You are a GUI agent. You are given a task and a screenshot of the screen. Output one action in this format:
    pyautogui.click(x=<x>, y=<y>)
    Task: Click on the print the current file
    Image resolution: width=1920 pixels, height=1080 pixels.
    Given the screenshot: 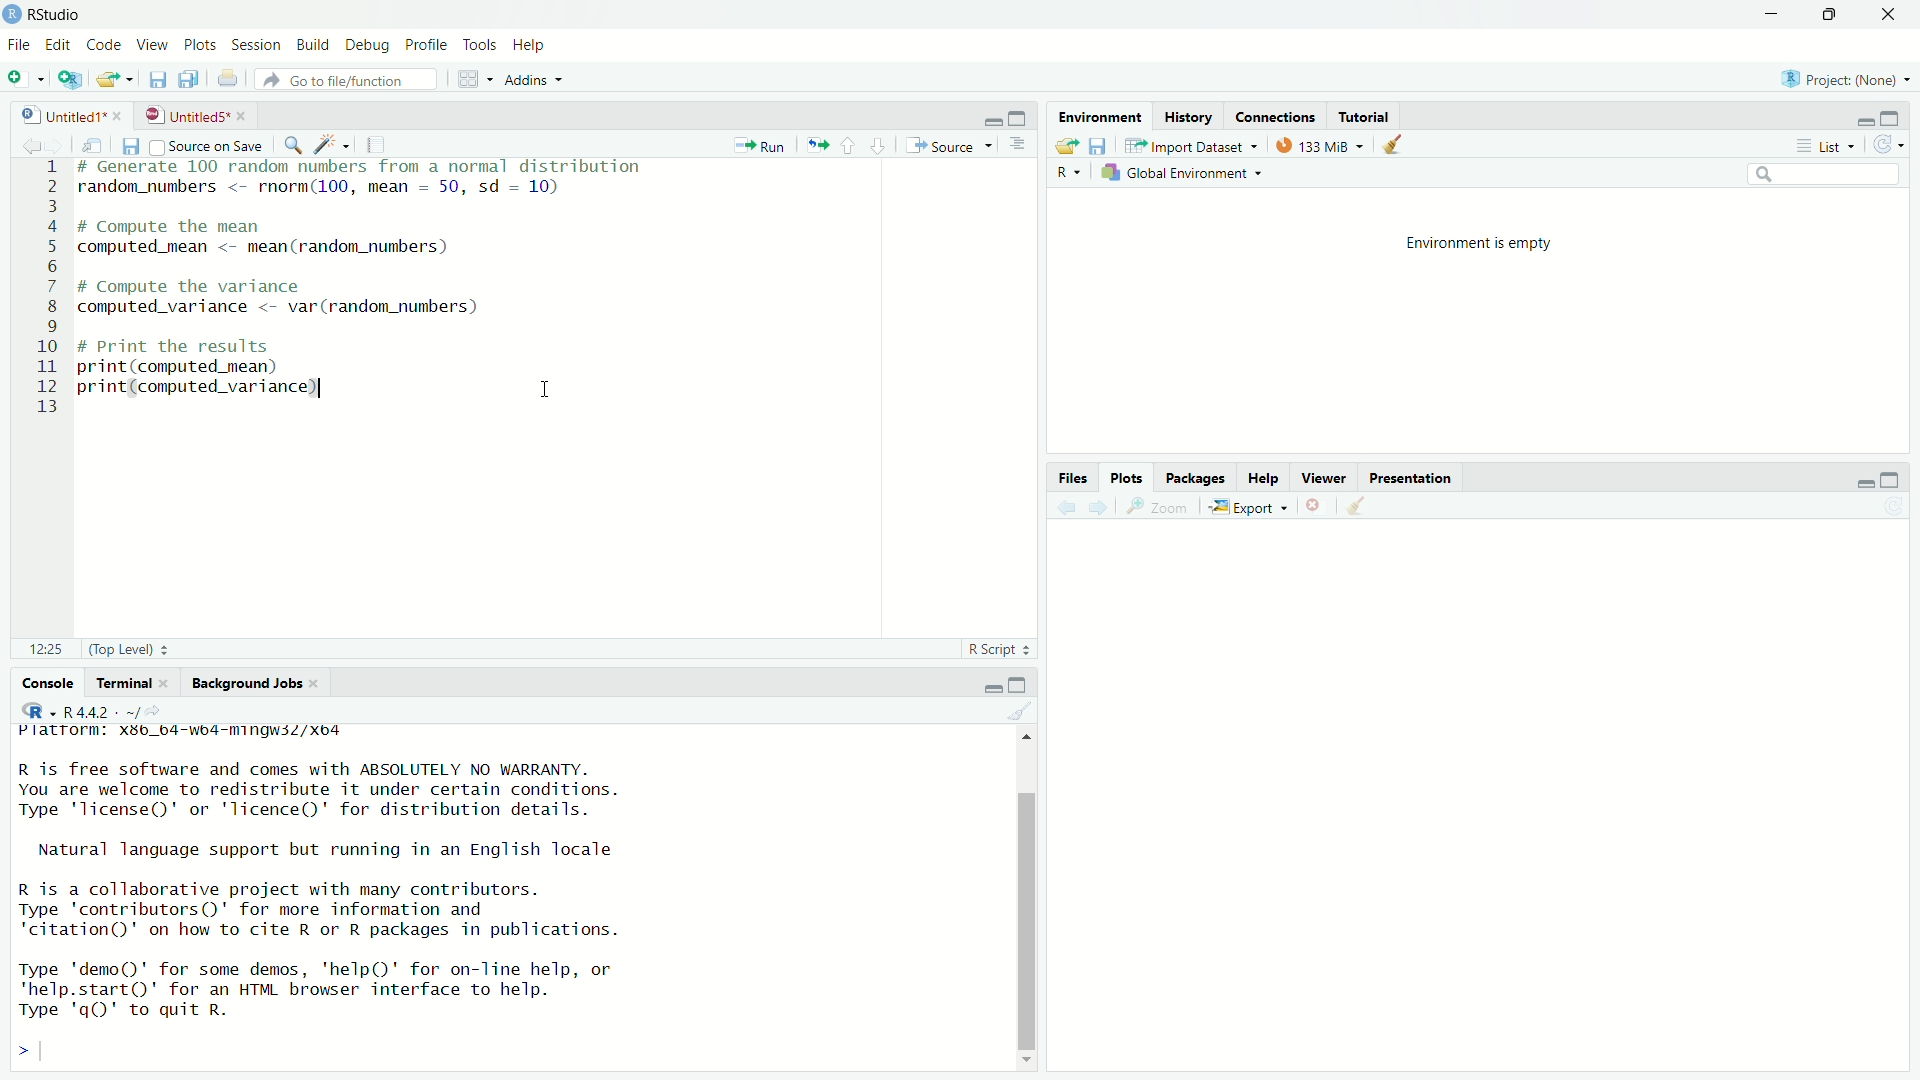 What is the action you would take?
    pyautogui.click(x=230, y=80)
    